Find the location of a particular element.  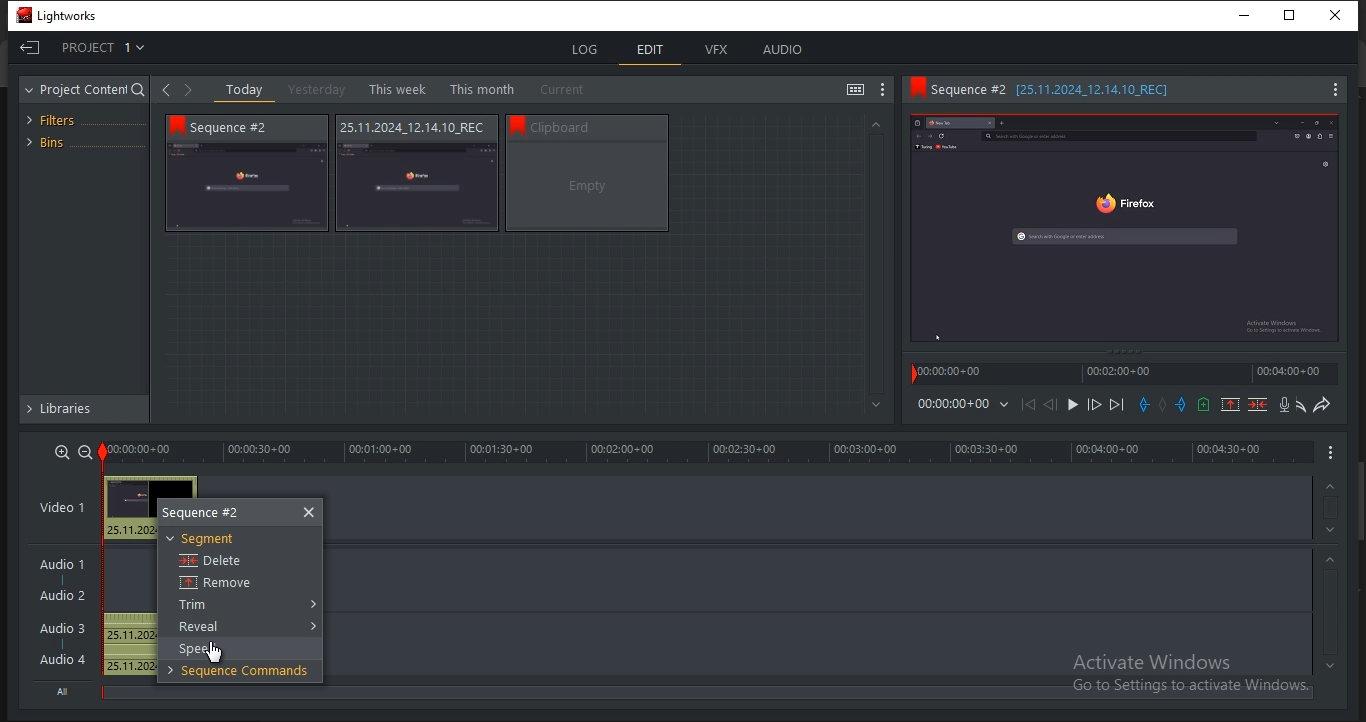

redo is located at coordinates (1324, 404).